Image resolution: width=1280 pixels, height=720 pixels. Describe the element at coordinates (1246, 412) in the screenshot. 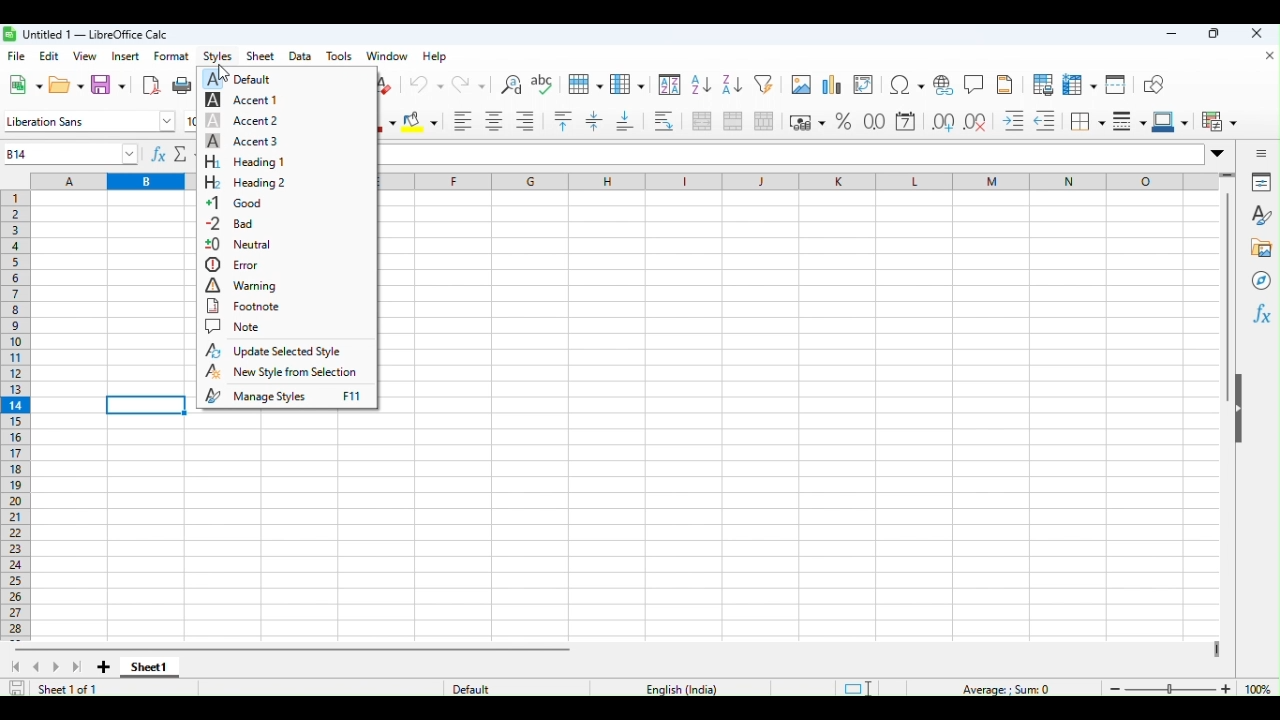

I see `Collapse` at that location.